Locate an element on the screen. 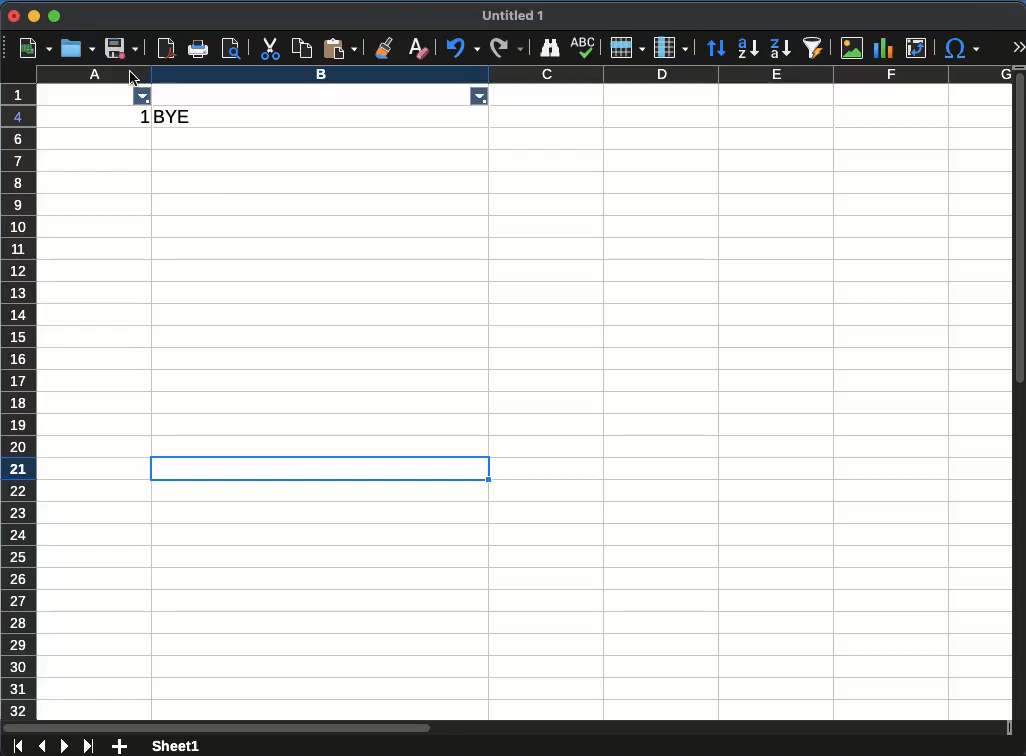 The height and width of the screenshot is (756, 1026). expand is located at coordinates (1020, 47).